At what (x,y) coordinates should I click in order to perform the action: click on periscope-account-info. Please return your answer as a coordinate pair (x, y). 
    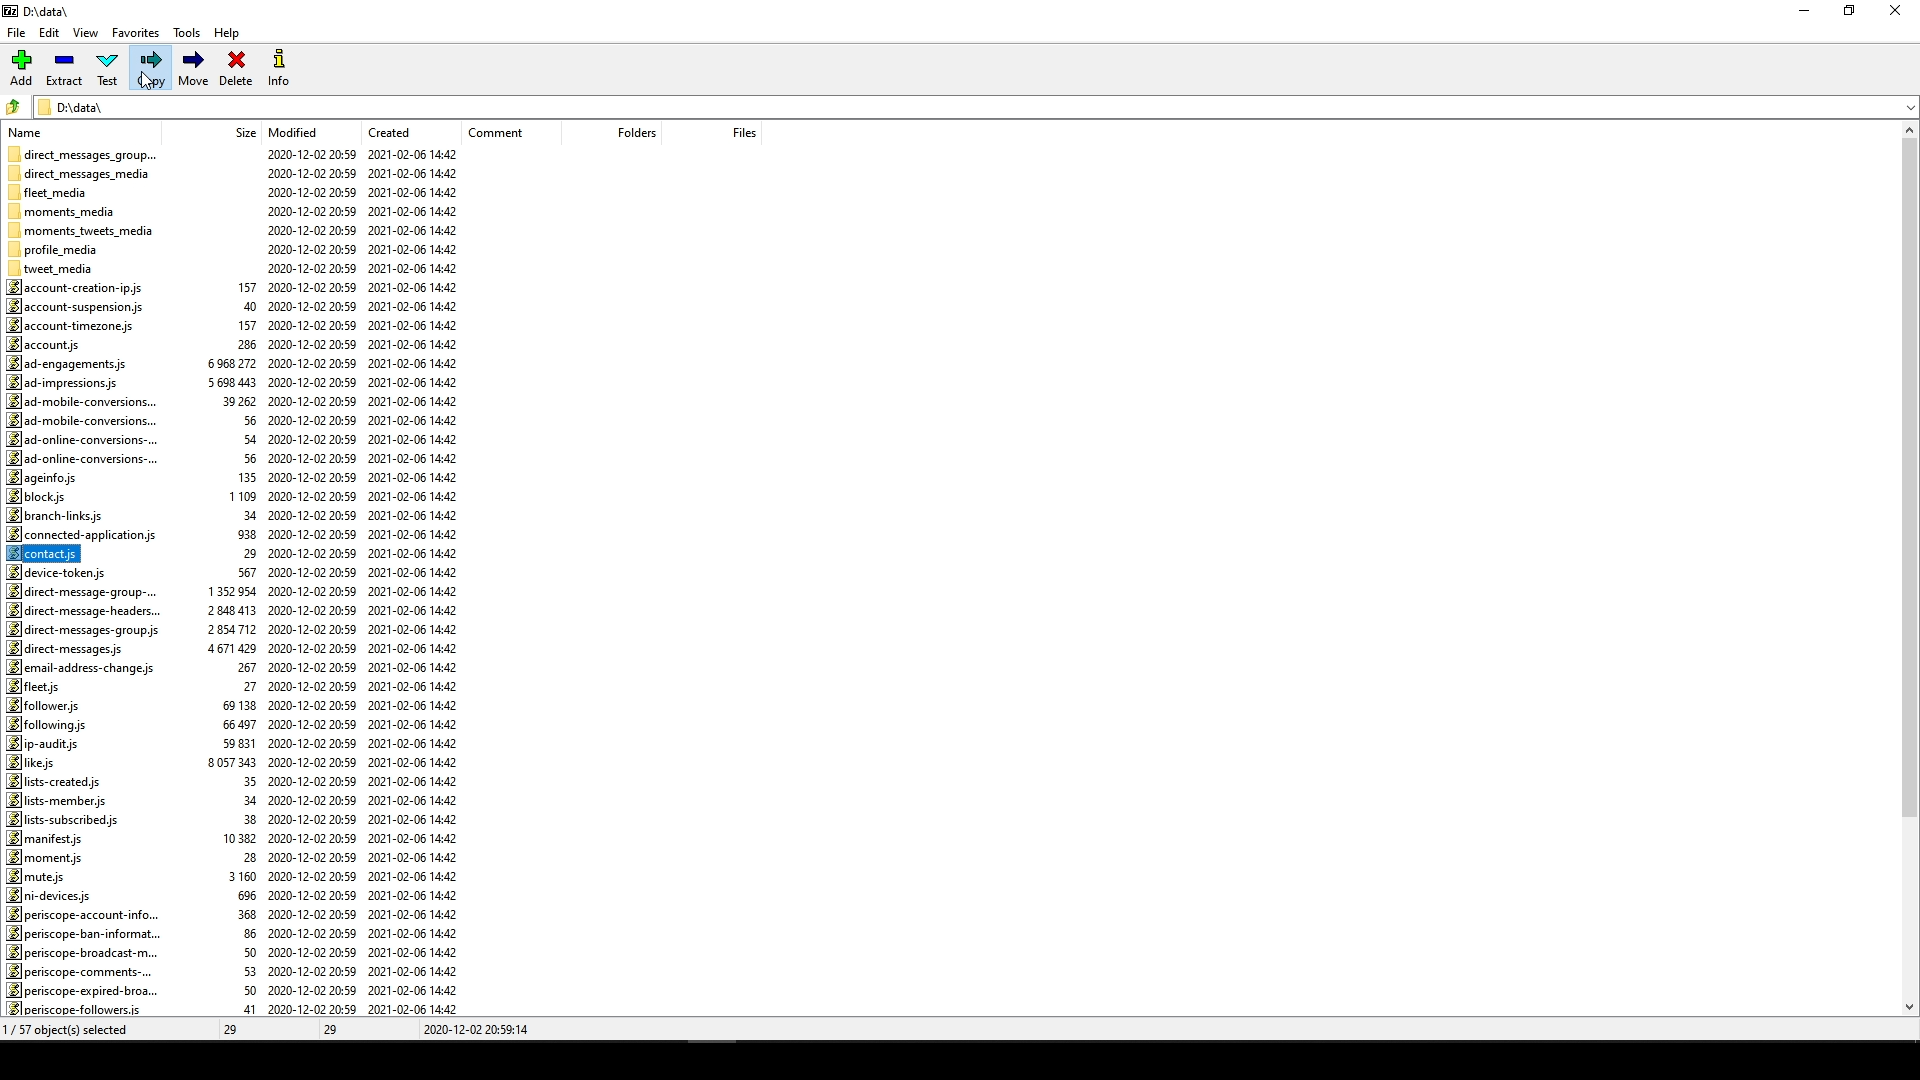
    Looking at the image, I should click on (89, 913).